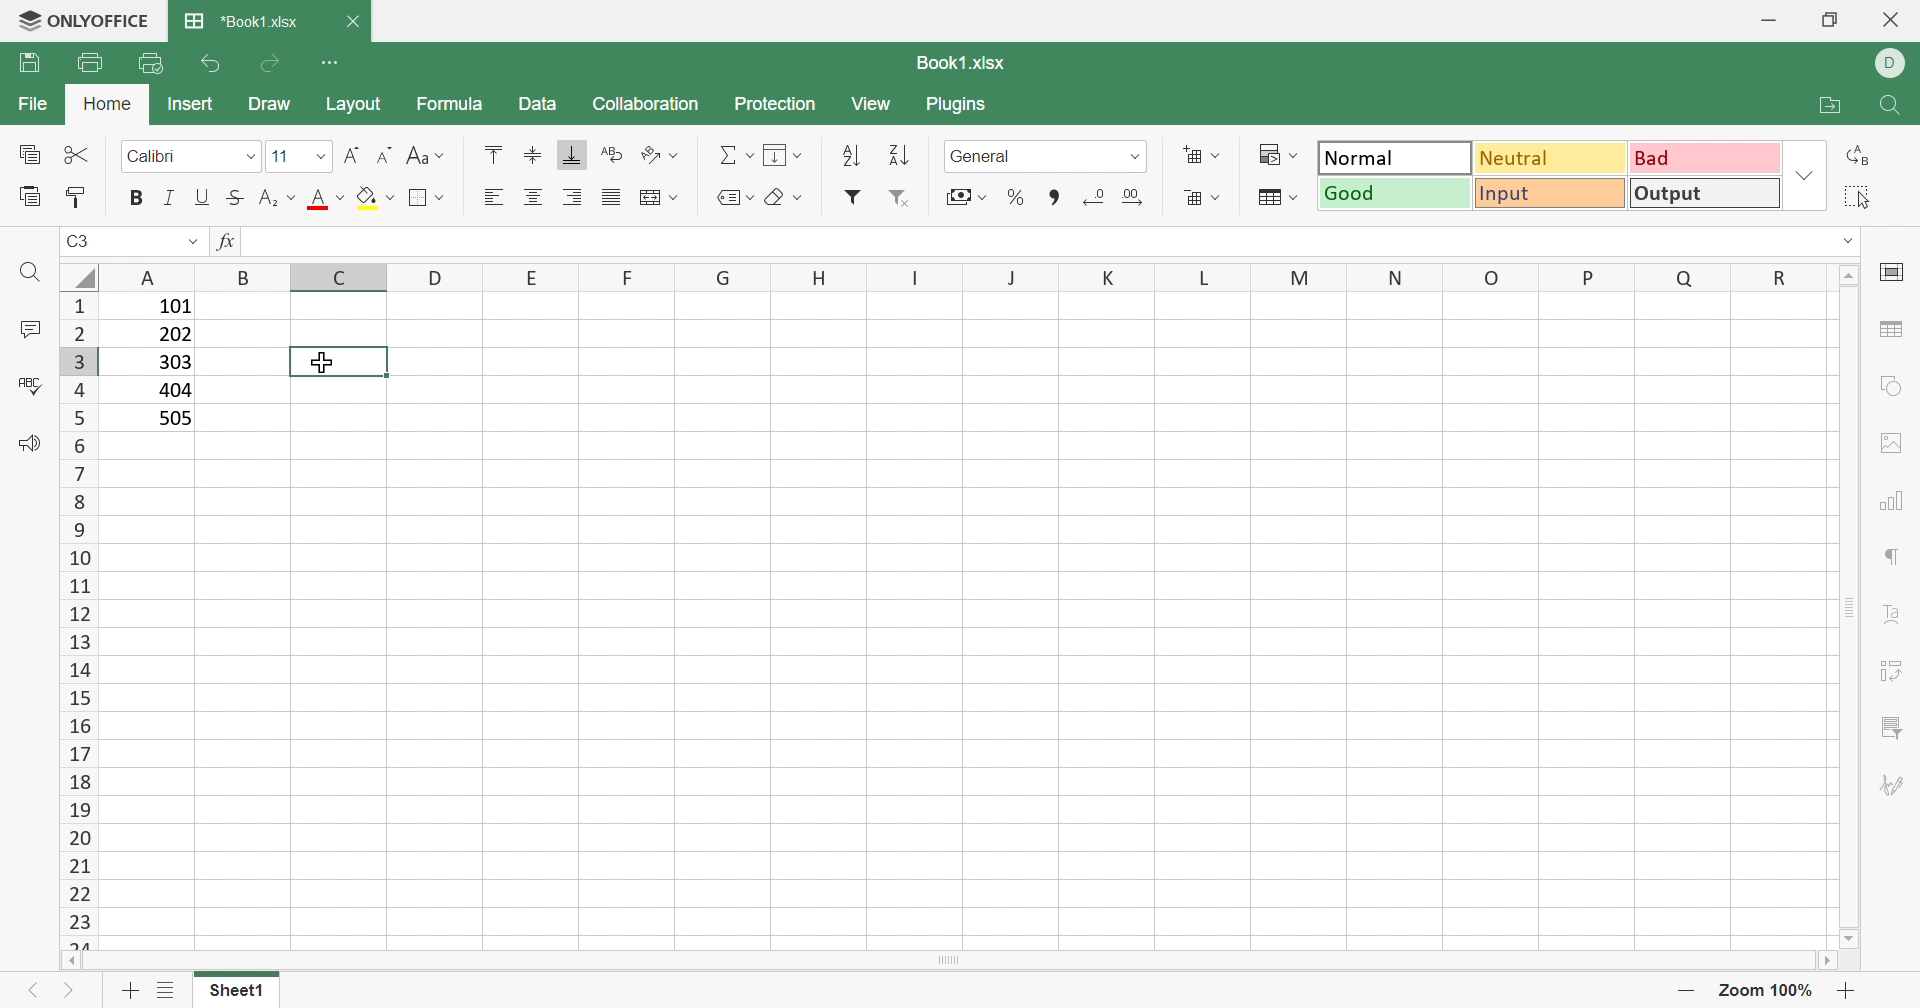 The image size is (1920, 1008). Describe the element at coordinates (173, 390) in the screenshot. I see `404` at that location.